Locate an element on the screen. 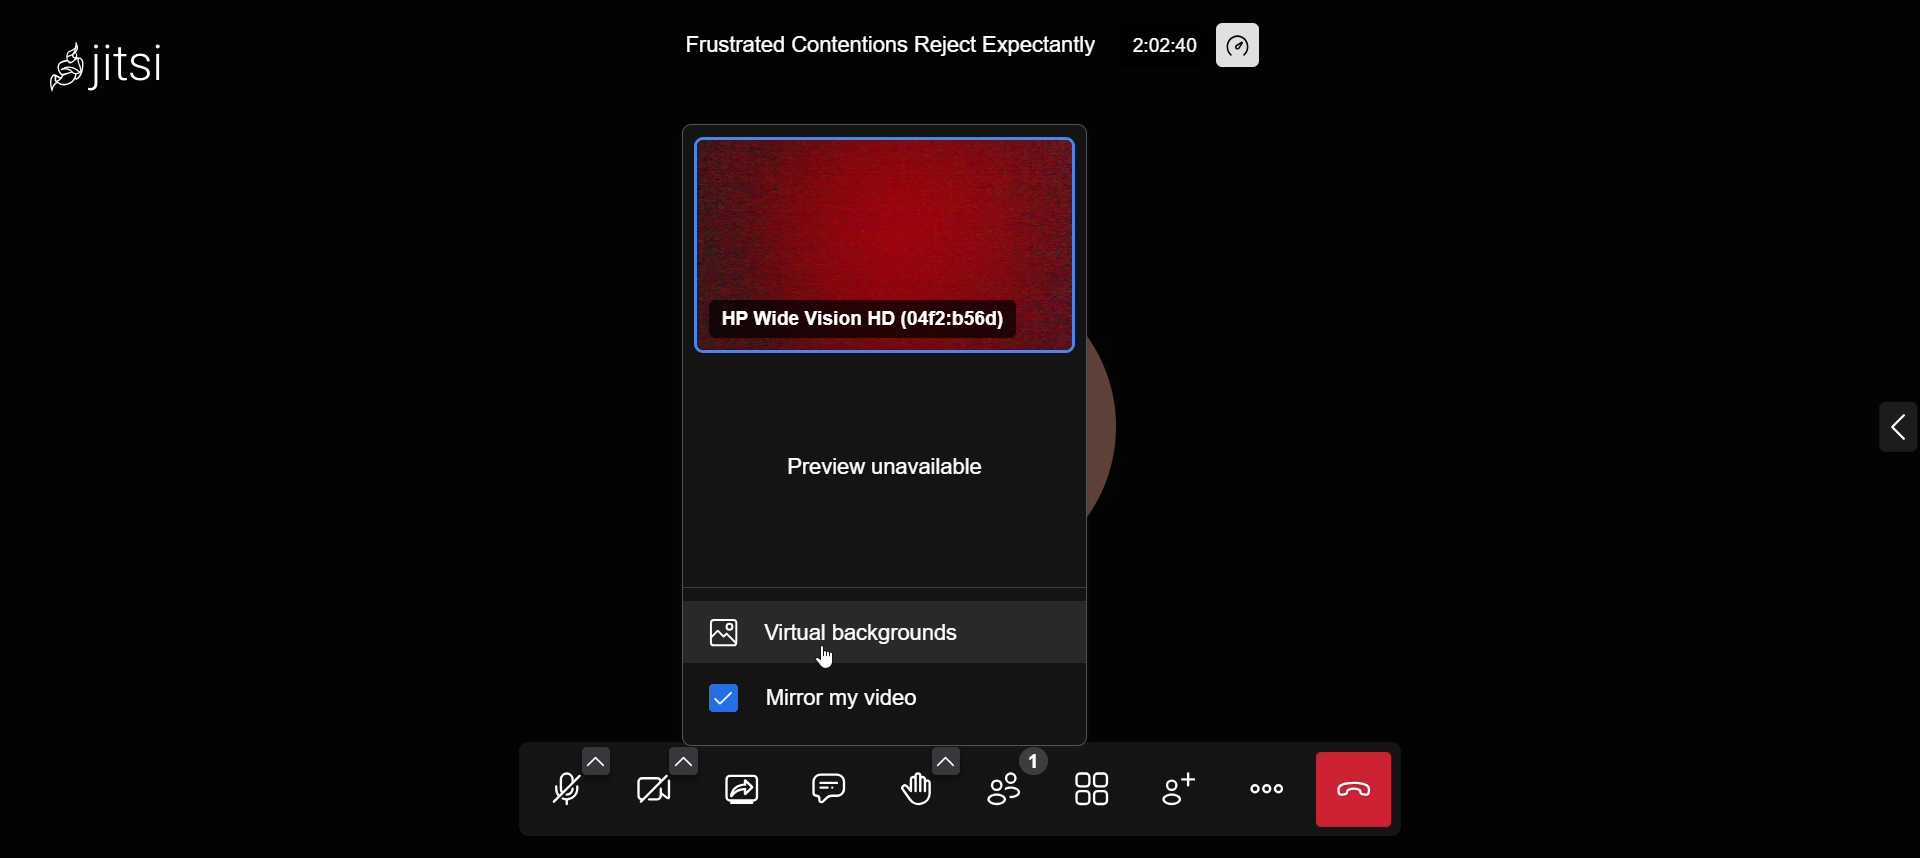  sound setting is located at coordinates (595, 753).